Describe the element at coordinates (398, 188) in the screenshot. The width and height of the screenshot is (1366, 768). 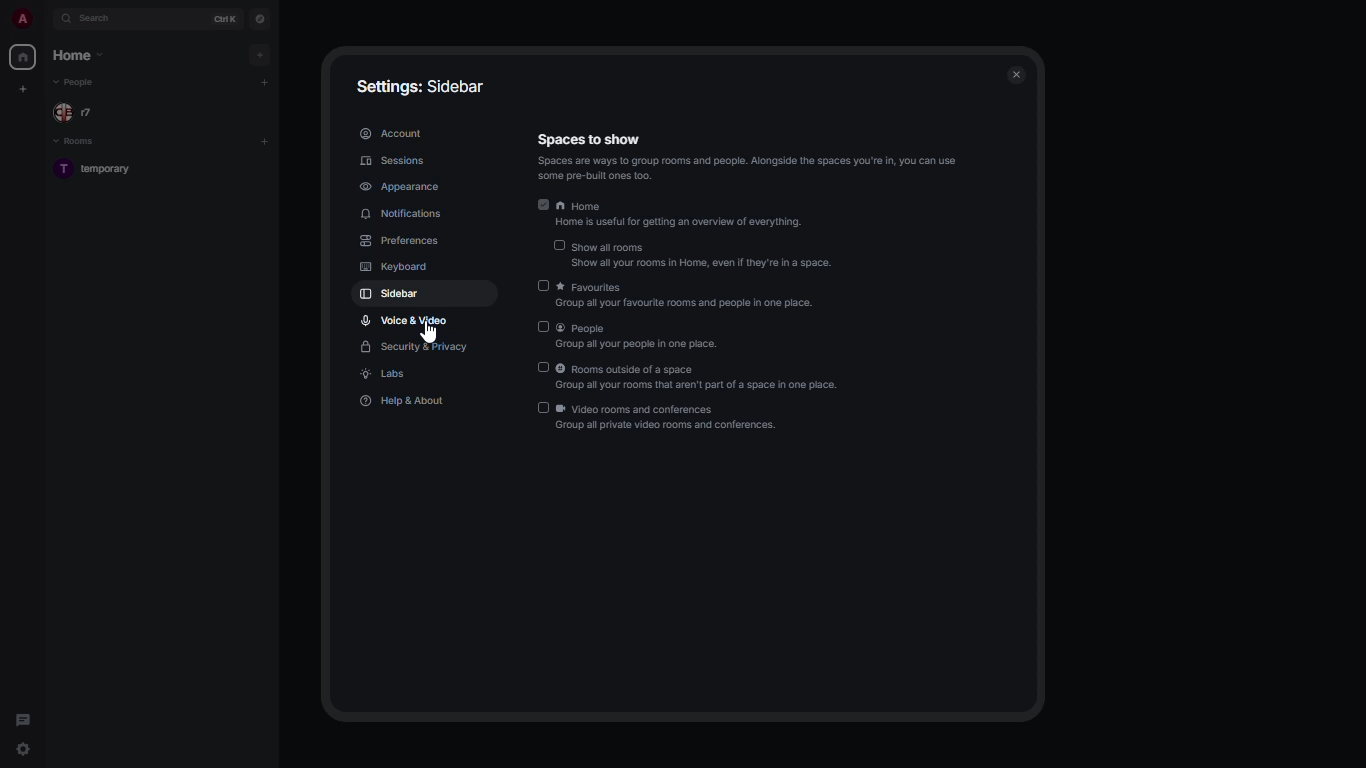
I see `appearance` at that location.